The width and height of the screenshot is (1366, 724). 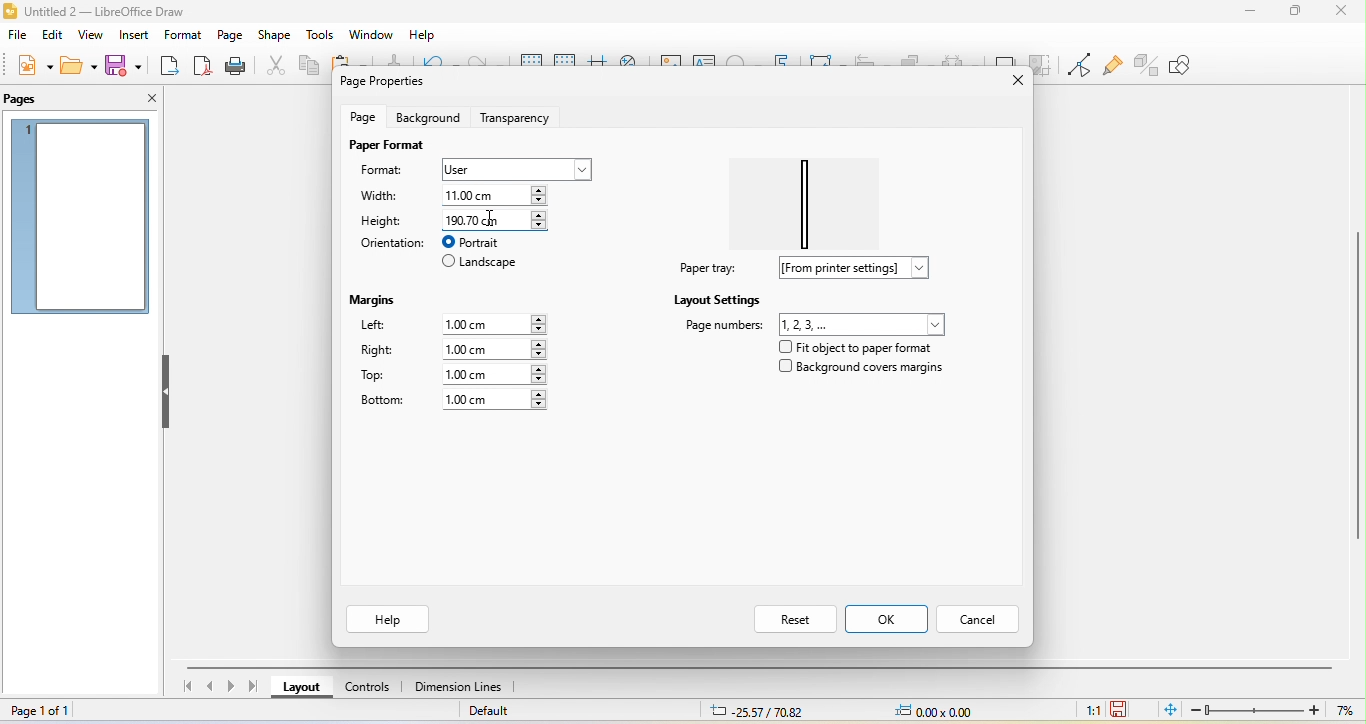 I want to click on bottom, so click(x=382, y=401).